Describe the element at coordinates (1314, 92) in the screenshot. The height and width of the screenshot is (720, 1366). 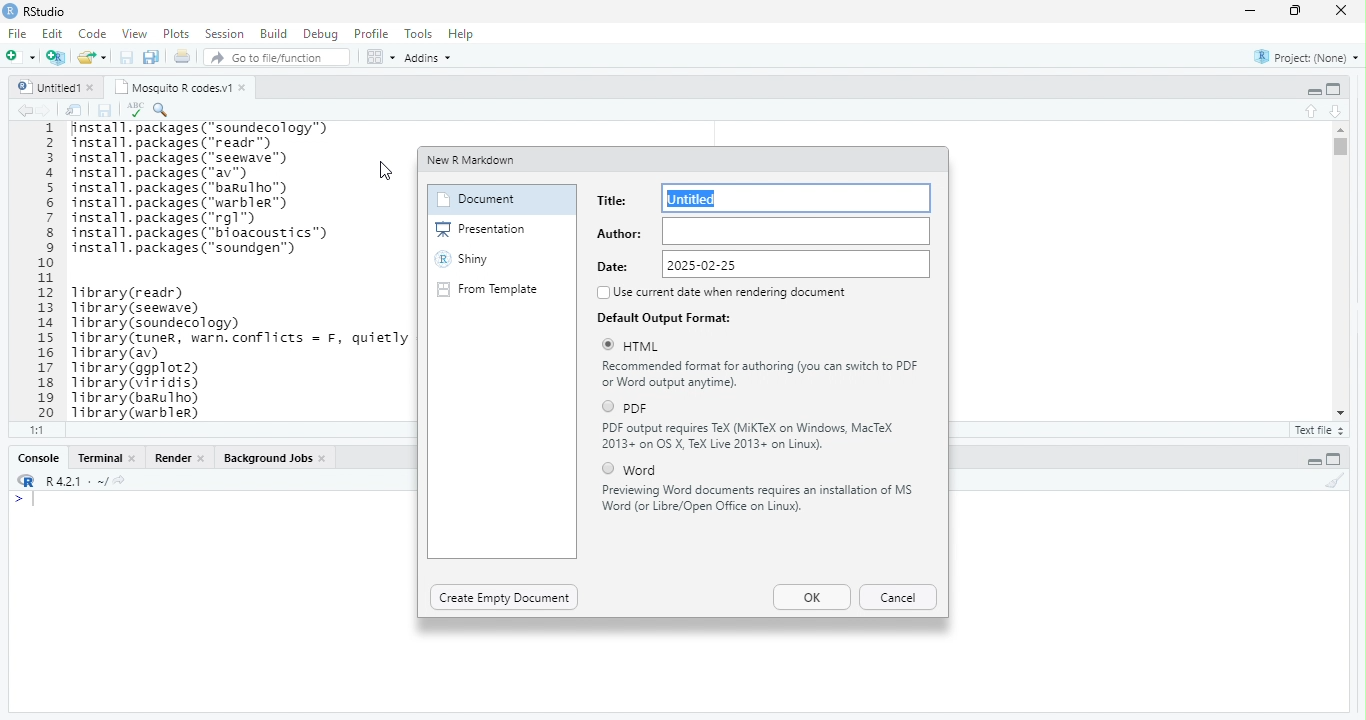
I see `Collapse` at that location.